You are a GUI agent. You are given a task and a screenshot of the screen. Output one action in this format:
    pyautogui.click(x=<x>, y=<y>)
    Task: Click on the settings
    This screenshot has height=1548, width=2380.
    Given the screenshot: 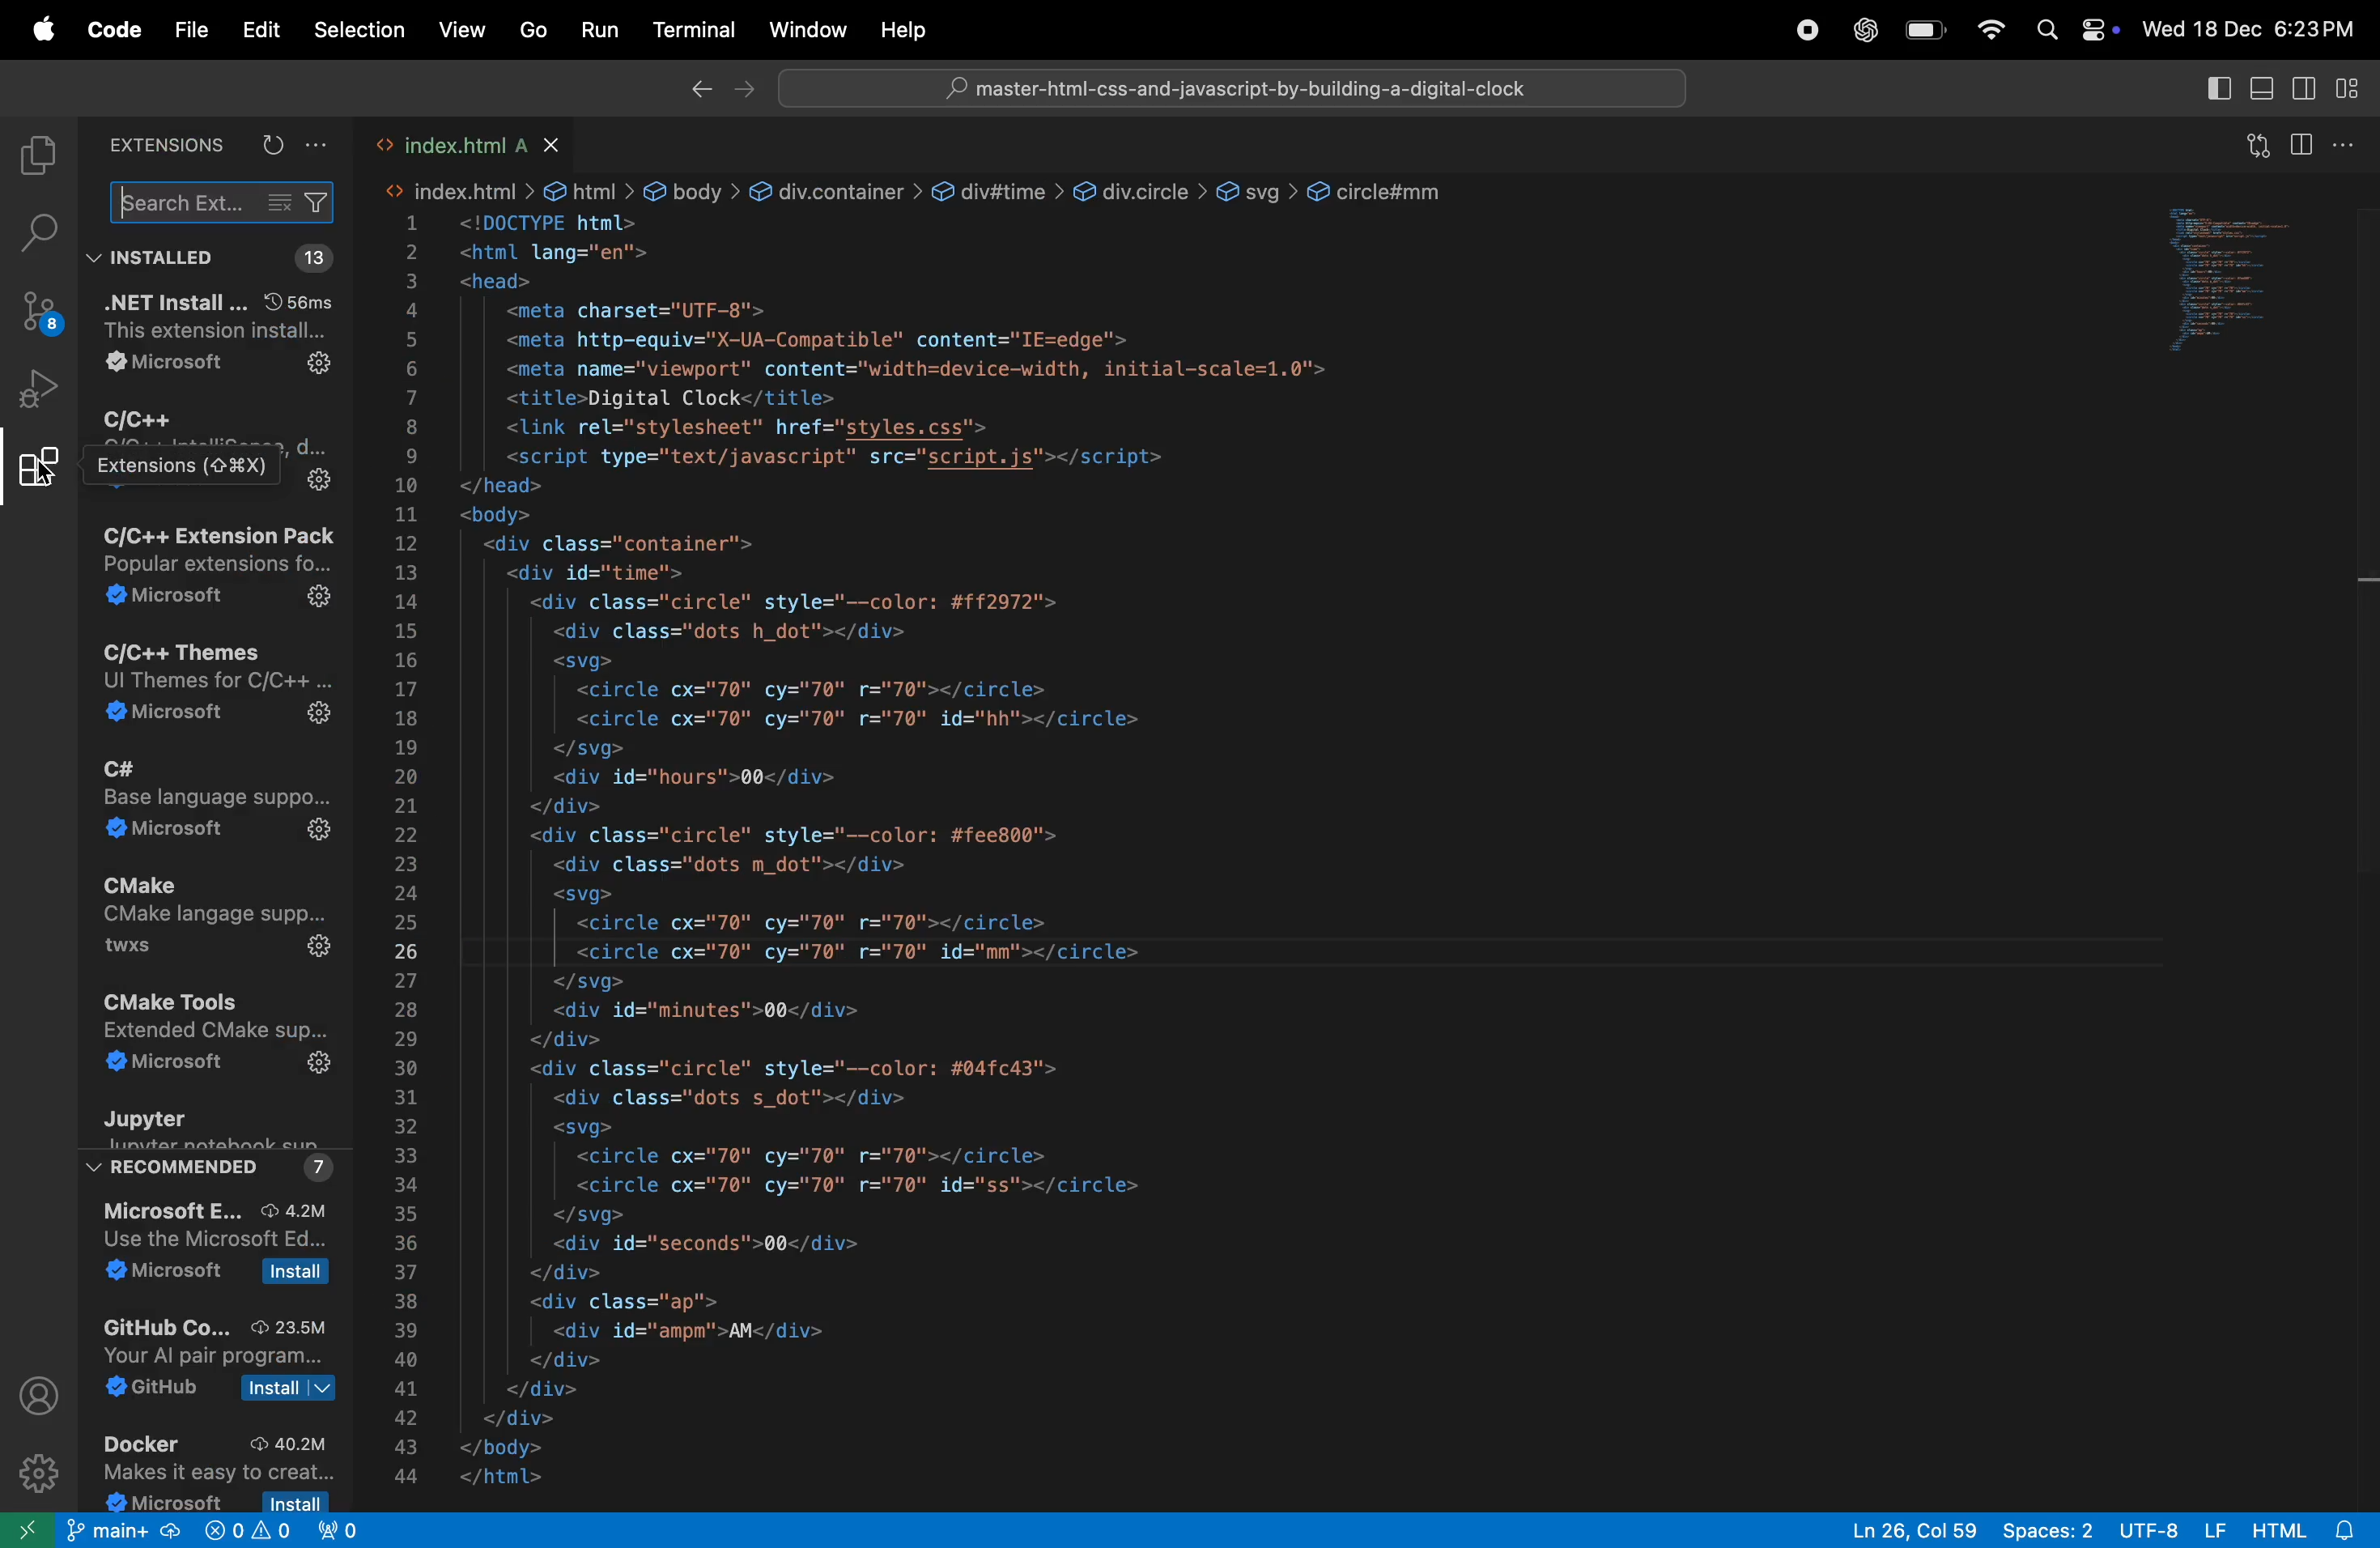 What is the action you would take?
    pyautogui.click(x=40, y=1472)
    